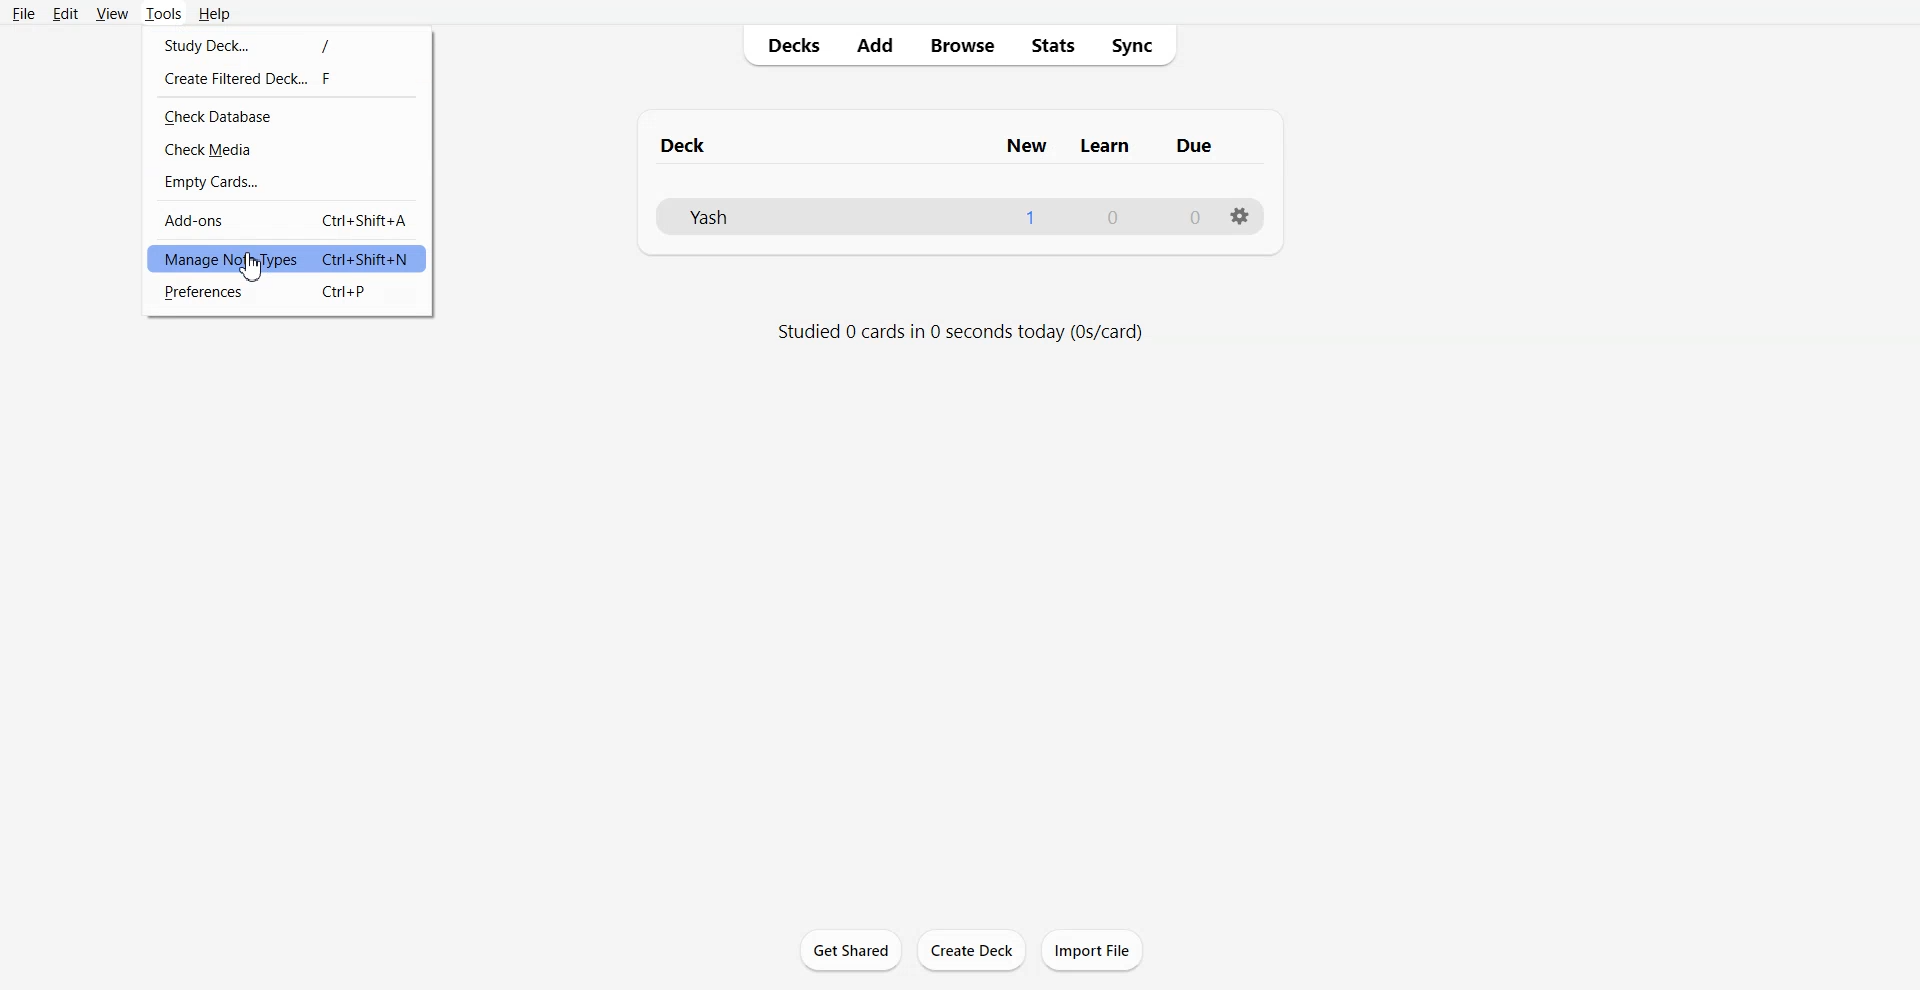  I want to click on Get Shared, so click(849, 948).